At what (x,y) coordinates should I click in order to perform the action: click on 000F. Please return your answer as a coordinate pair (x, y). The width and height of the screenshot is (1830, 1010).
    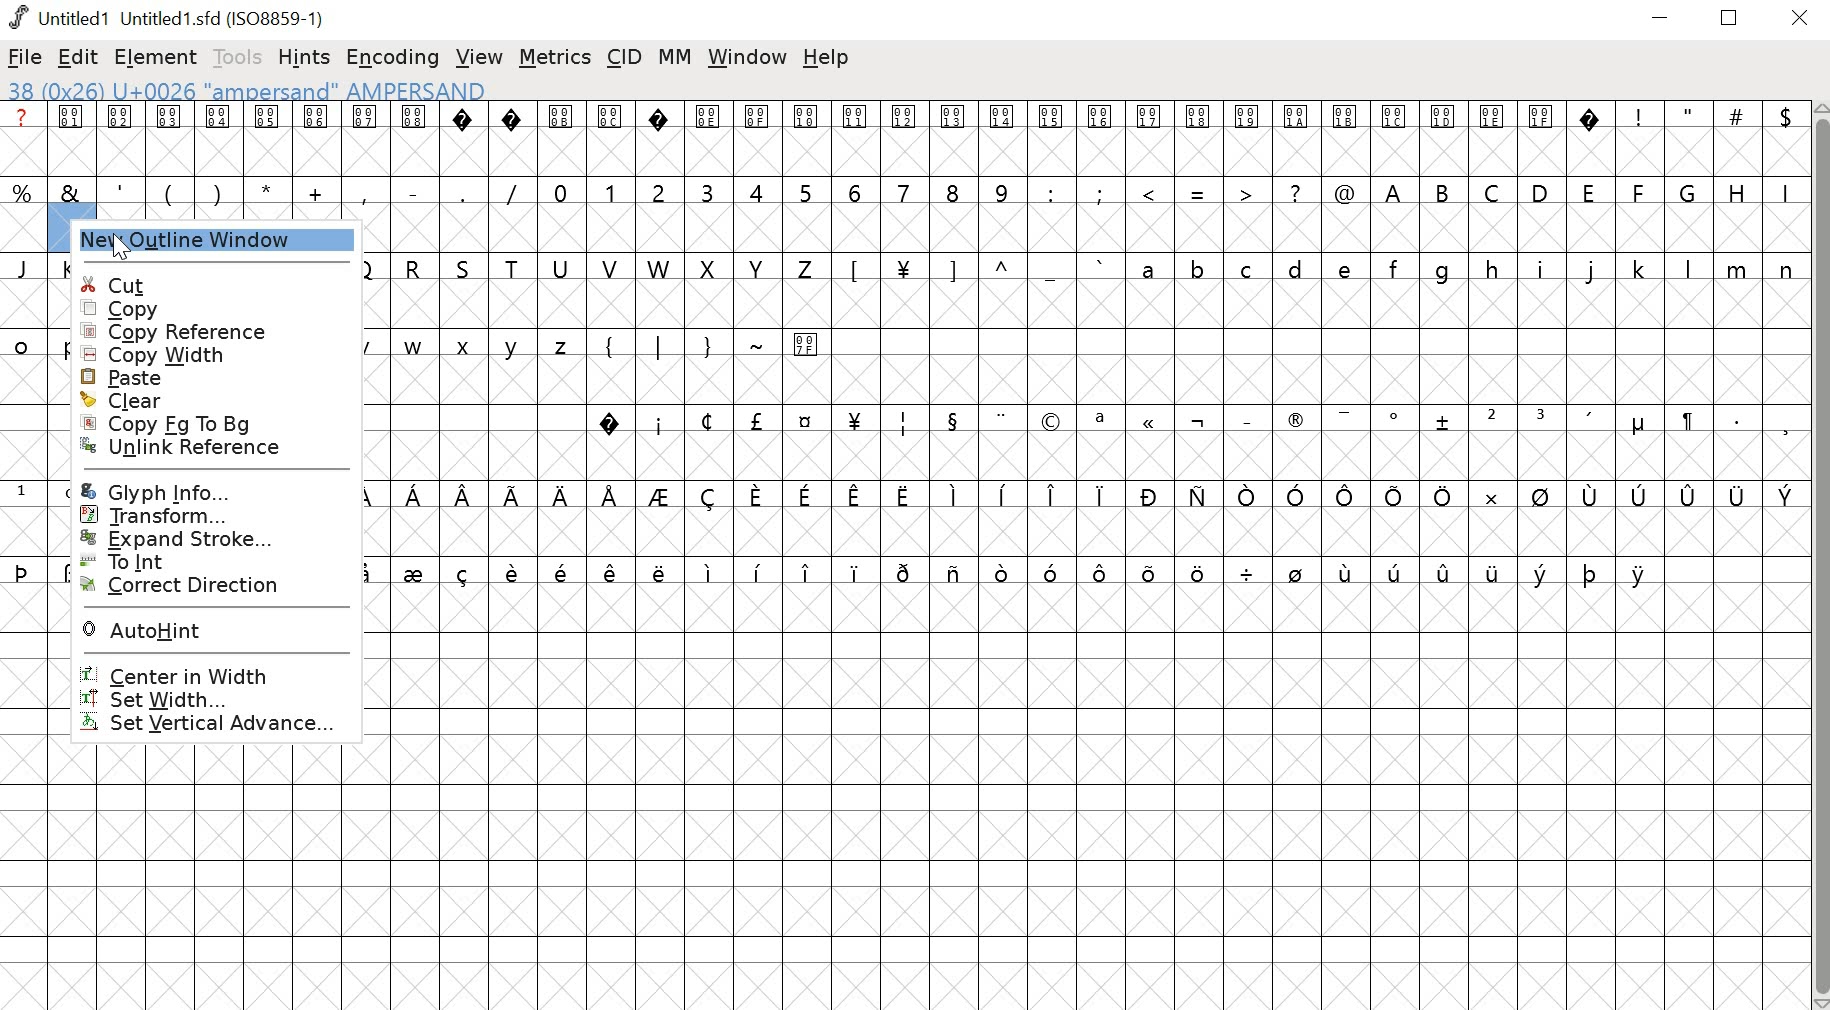
    Looking at the image, I should click on (758, 139).